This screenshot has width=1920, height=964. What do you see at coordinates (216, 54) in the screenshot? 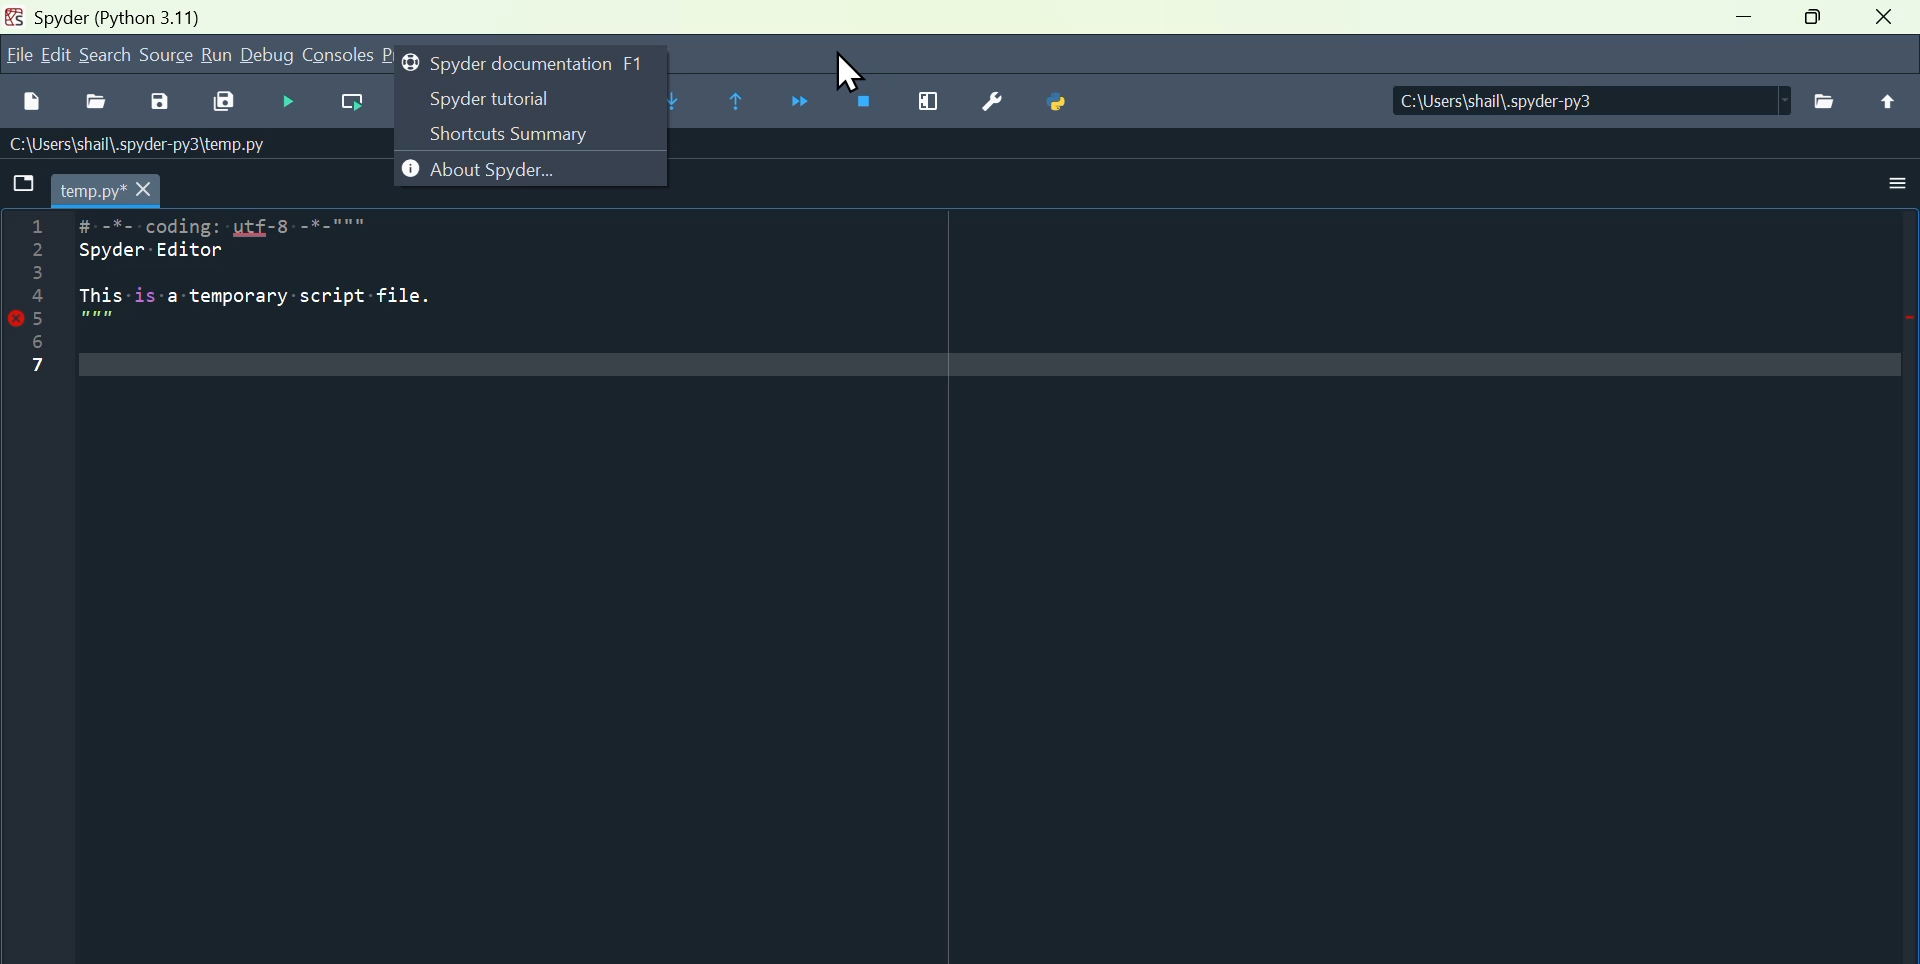
I see `Run` at bounding box center [216, 54].